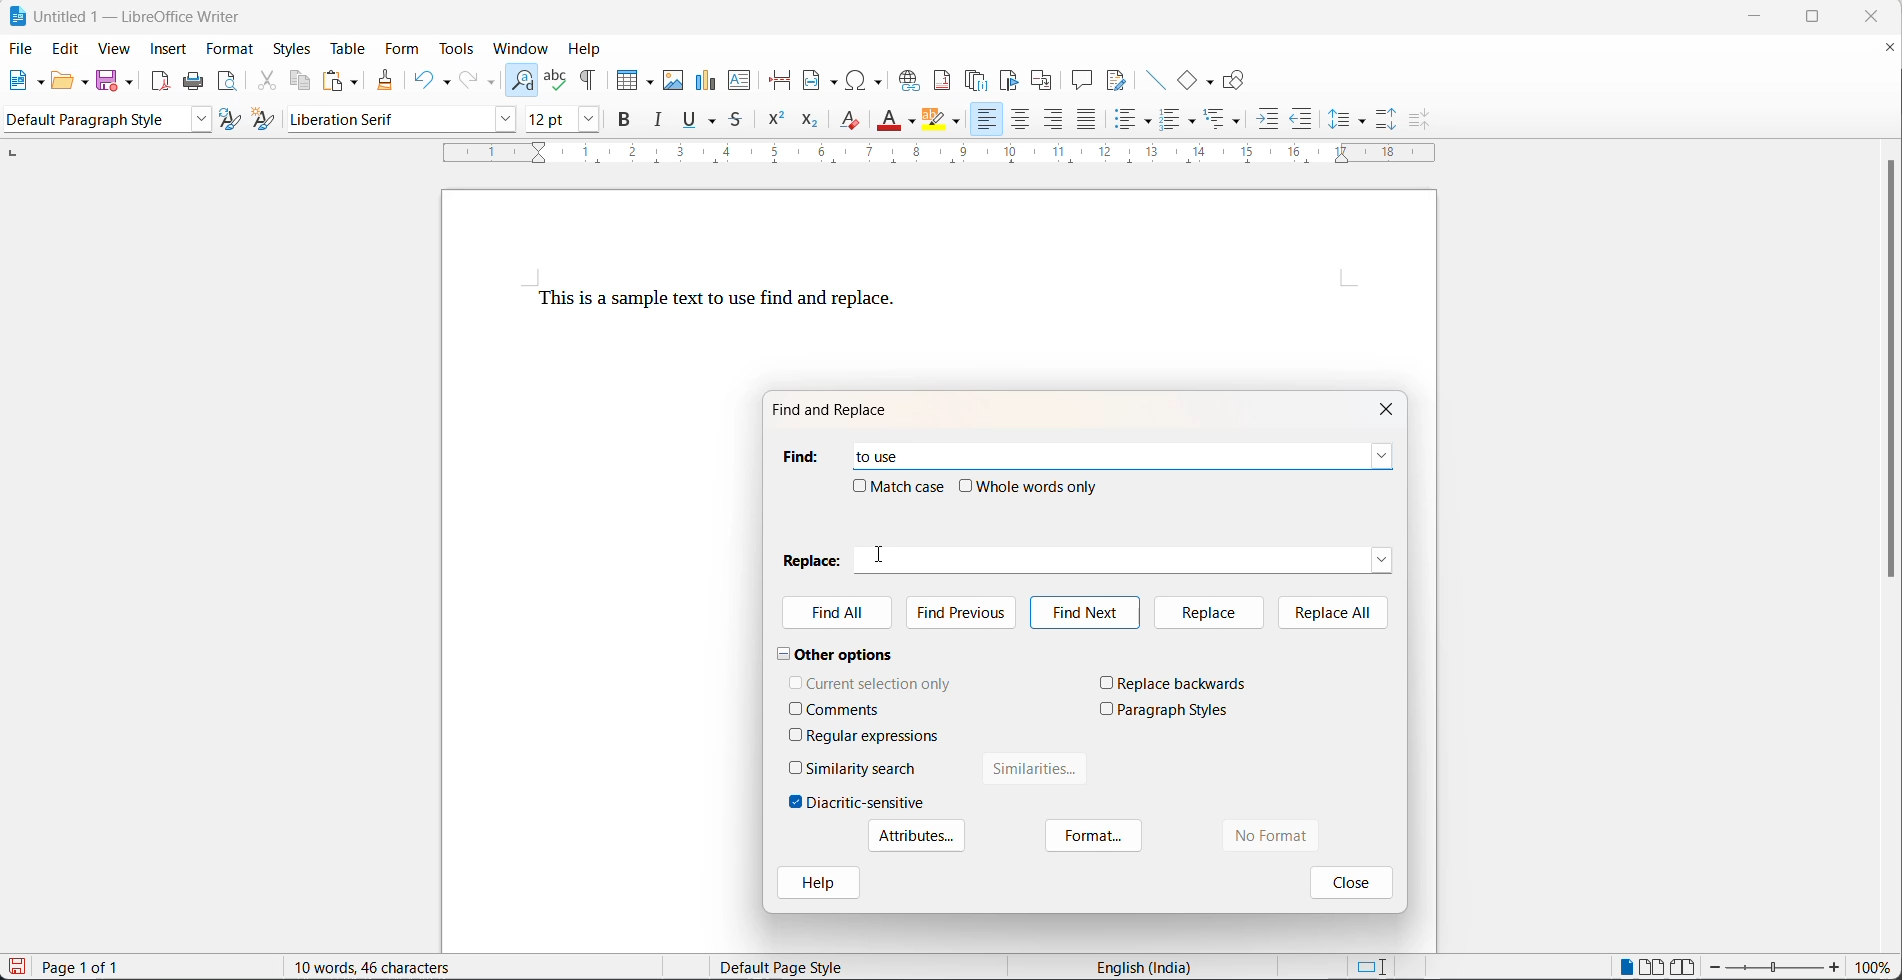 The image size is (1902, 980). Describe the element at coordinates (782, 80) in the screenshot. I see `page break` at that location.